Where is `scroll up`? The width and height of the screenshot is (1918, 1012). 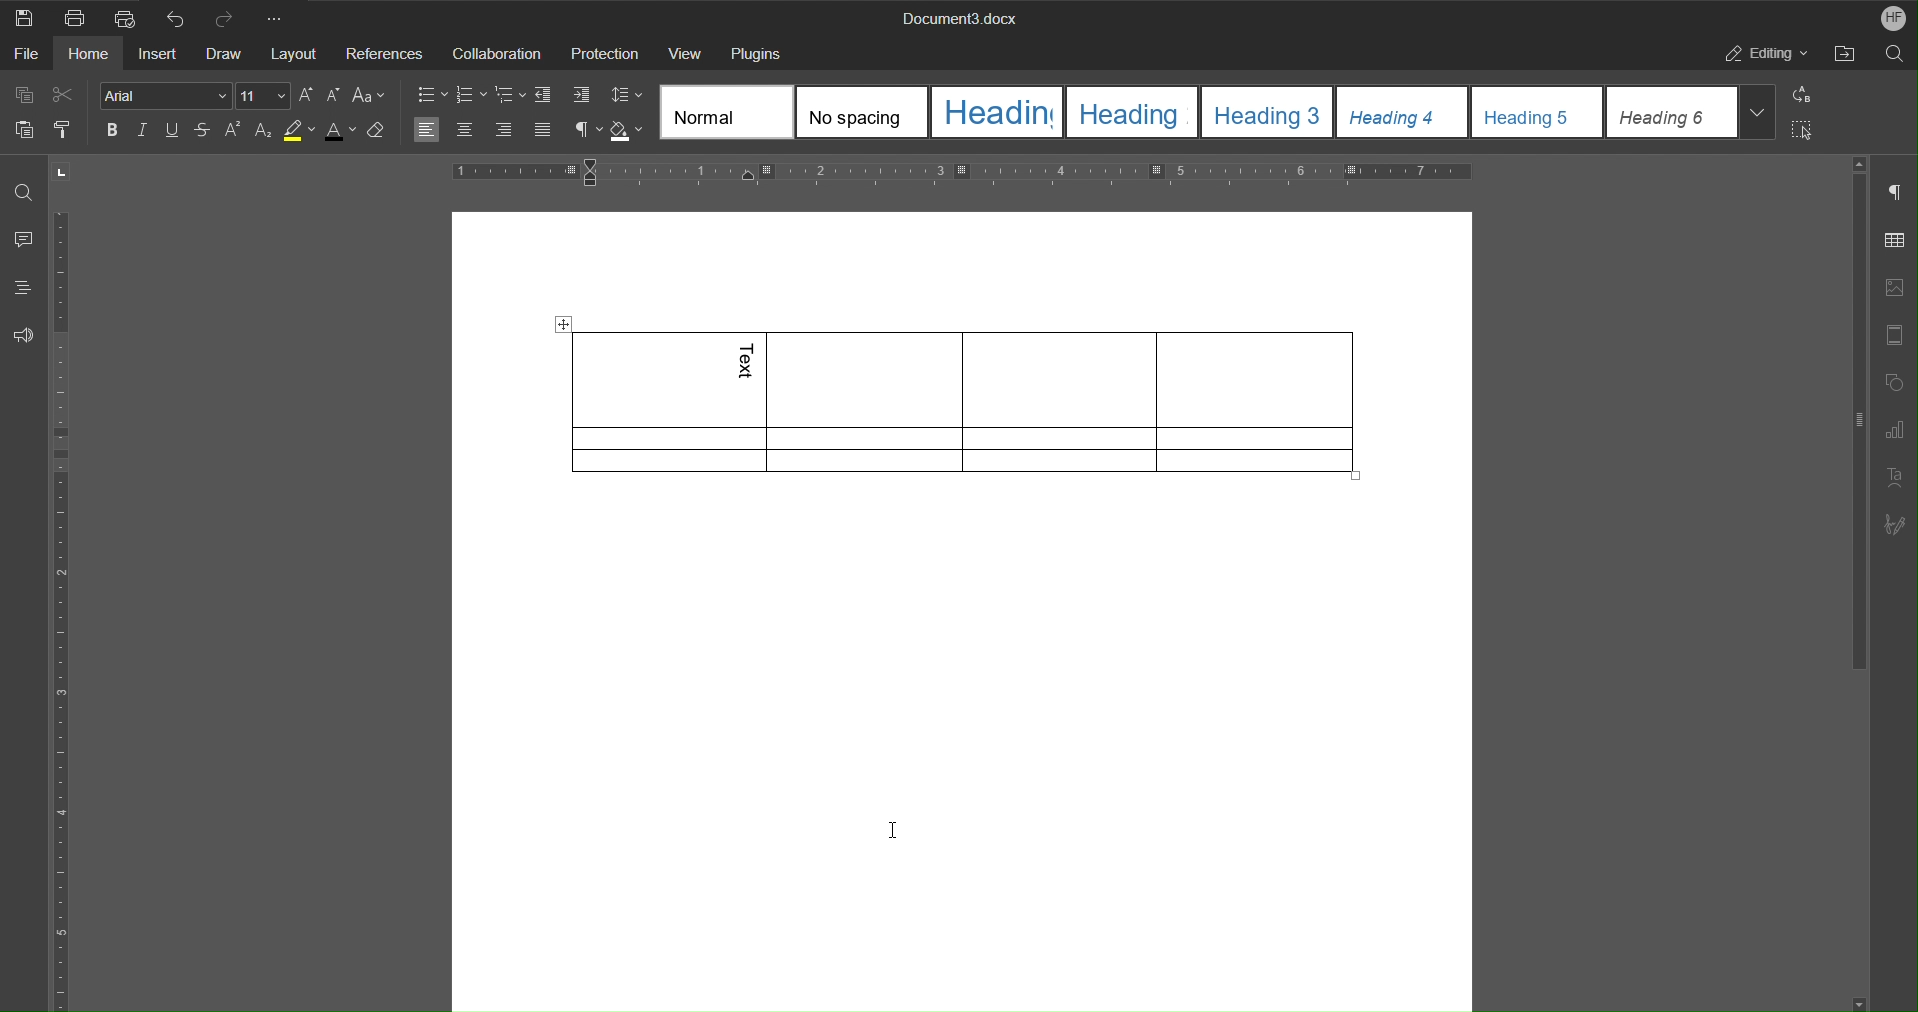 scroll up is located at coordinates (1859, 164).